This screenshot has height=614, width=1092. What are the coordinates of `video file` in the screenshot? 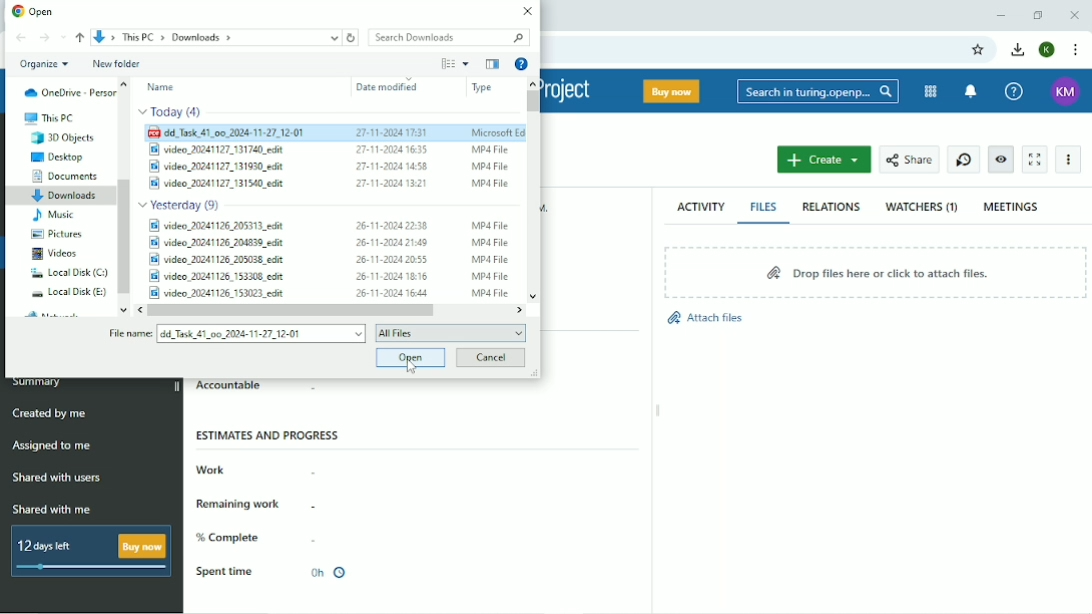 It's located at (330, 164).